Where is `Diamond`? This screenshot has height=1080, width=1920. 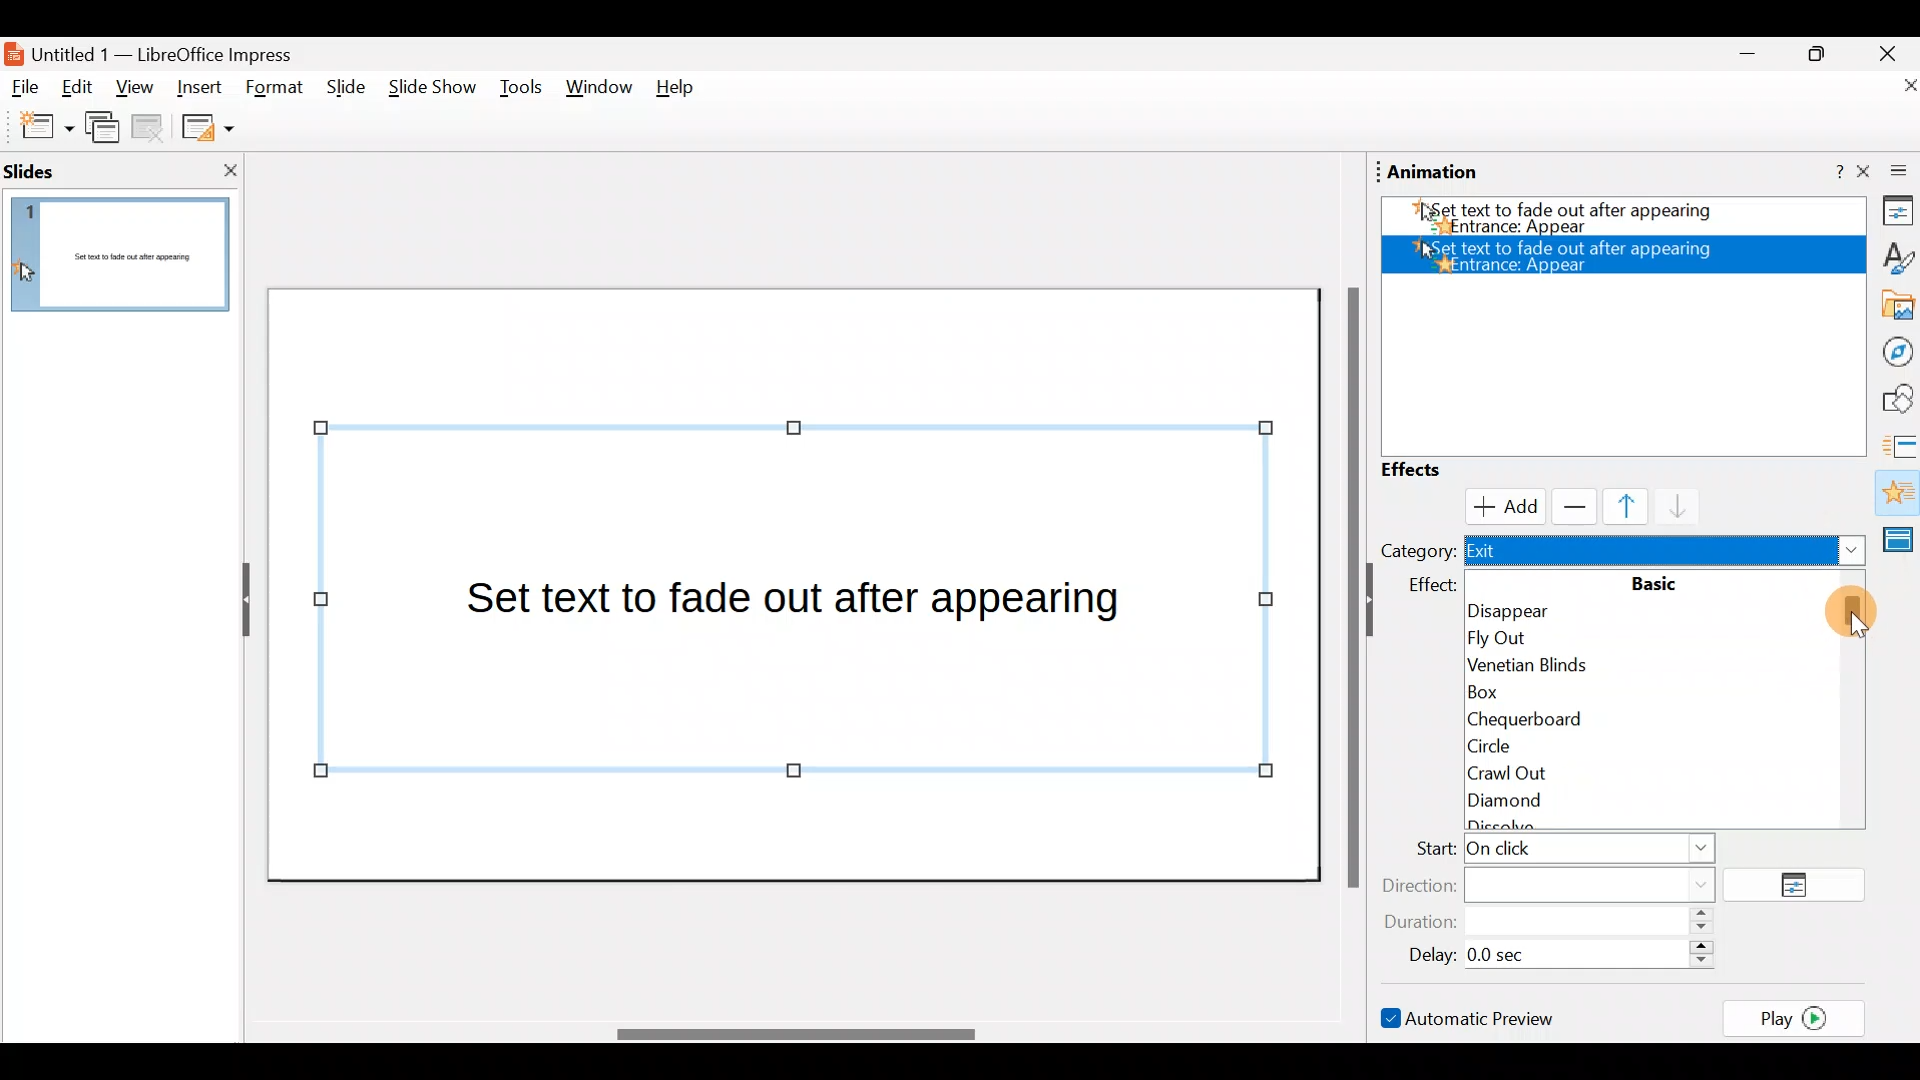 Diamond is located at coordinates (1524, 812).